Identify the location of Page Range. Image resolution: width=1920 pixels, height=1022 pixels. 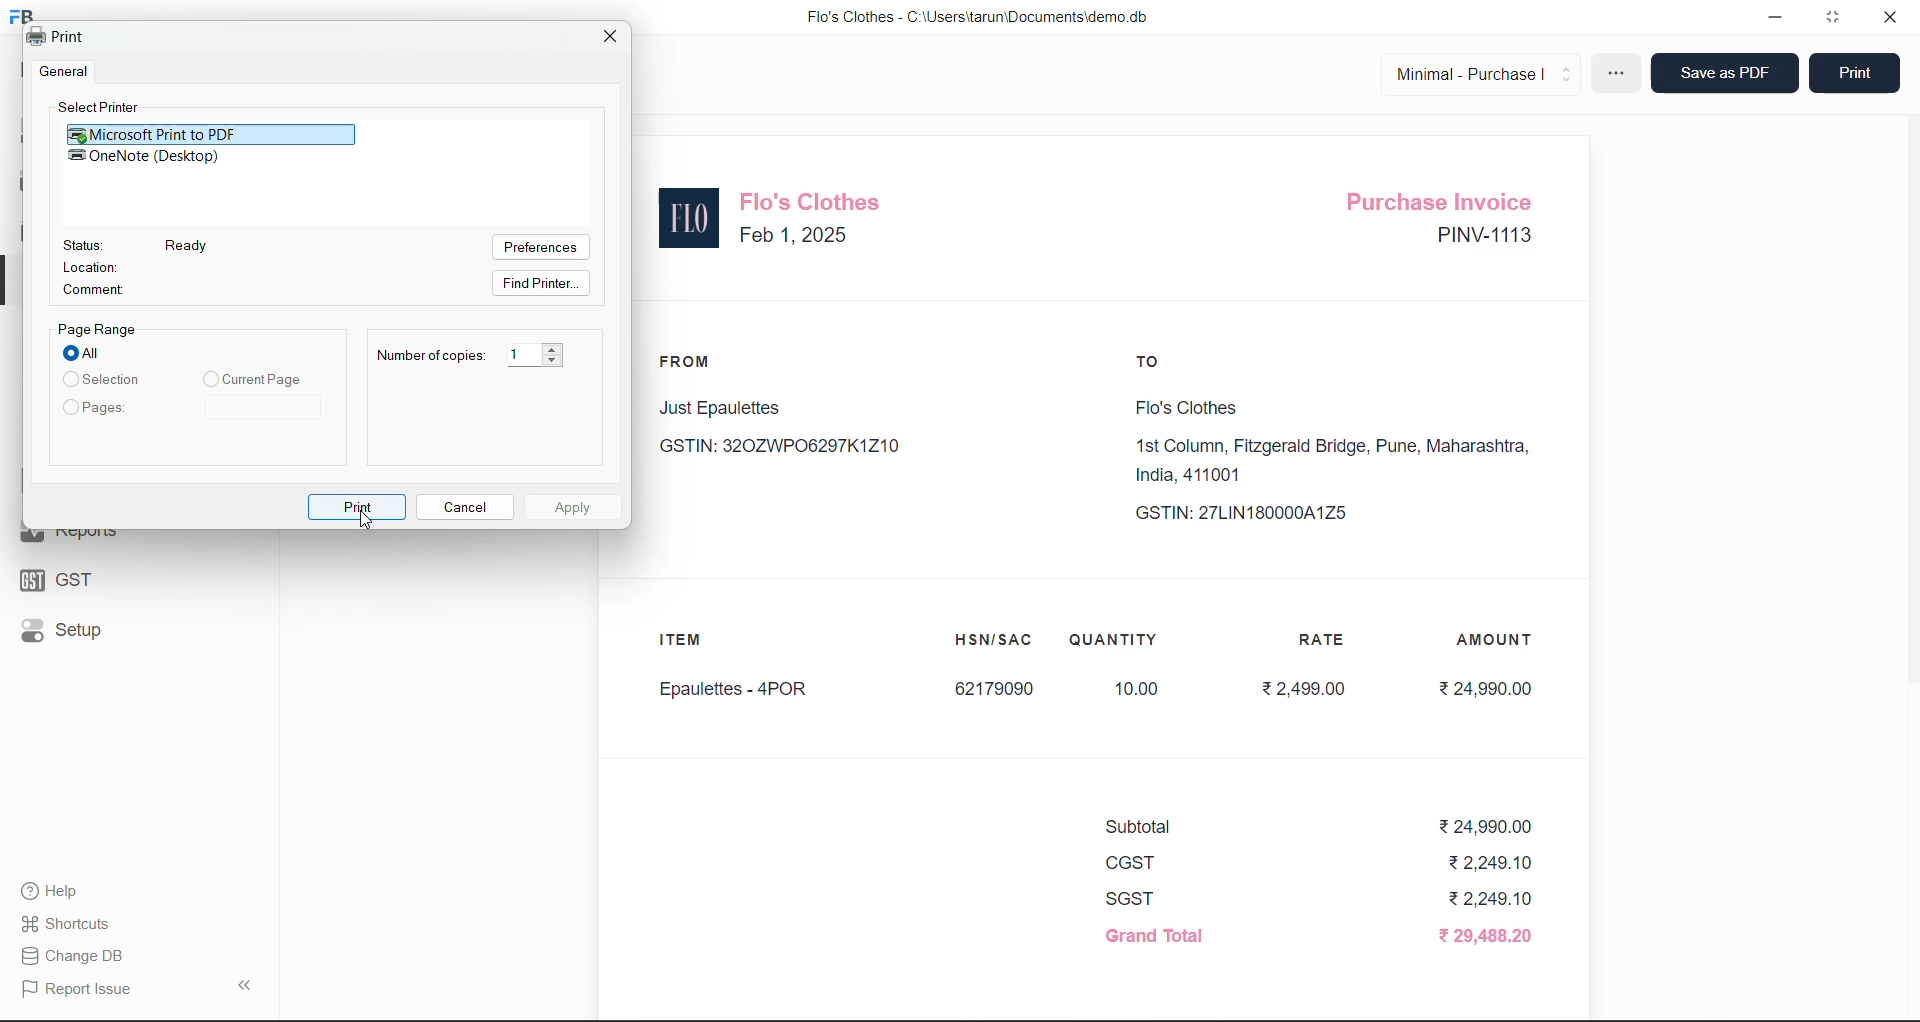
(103, 330).